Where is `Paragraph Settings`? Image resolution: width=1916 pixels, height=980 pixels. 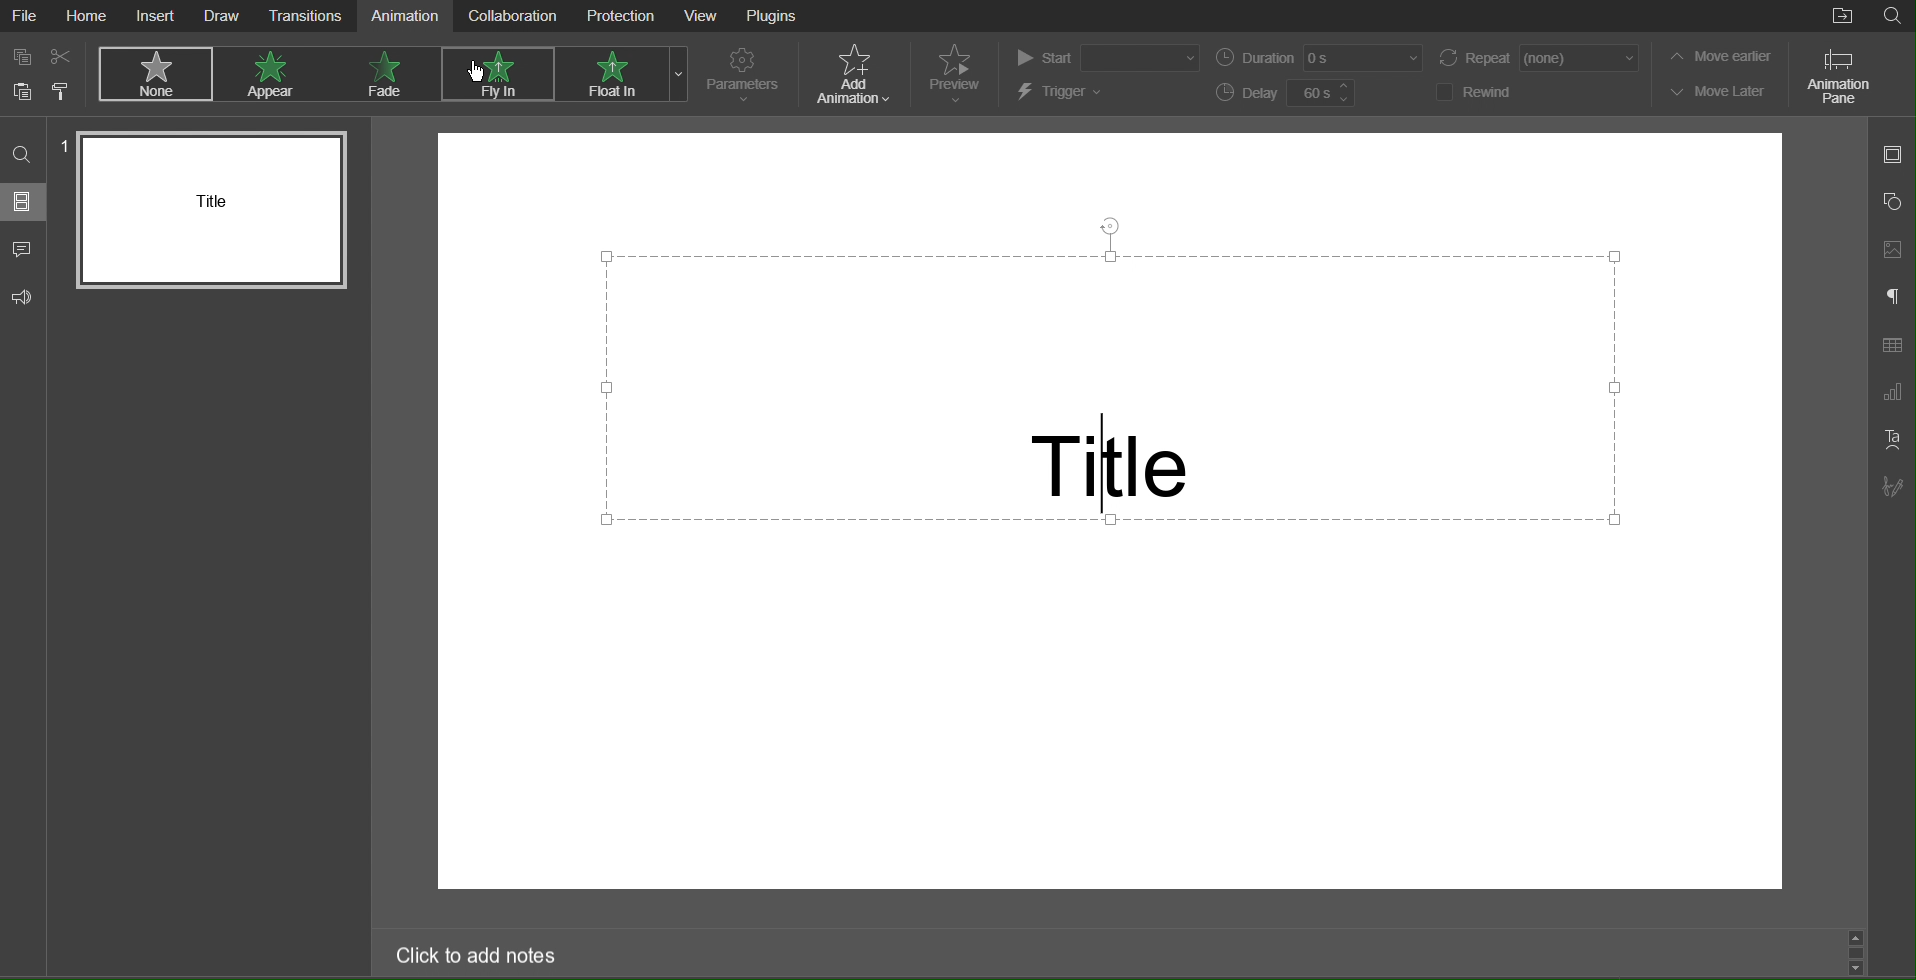
Paragraph Settings is located at coordinates (1892, 296).